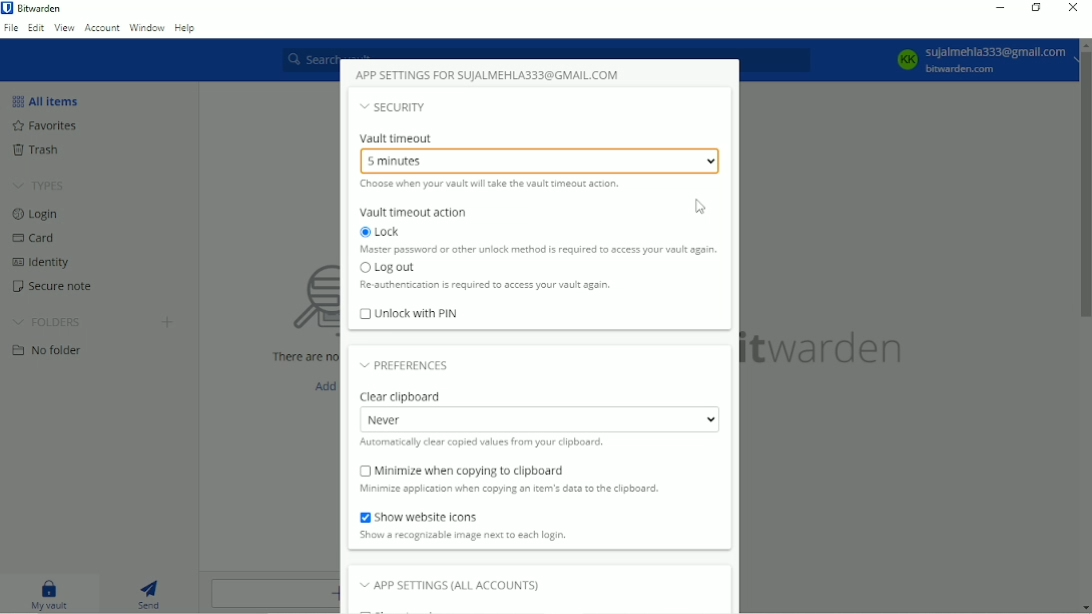  What do you see at coordinates (980, 60) in the screenshot?
I see `KK sujalmehla333@gmail.com     bitwarden.com` at bounding box center [980, 60].